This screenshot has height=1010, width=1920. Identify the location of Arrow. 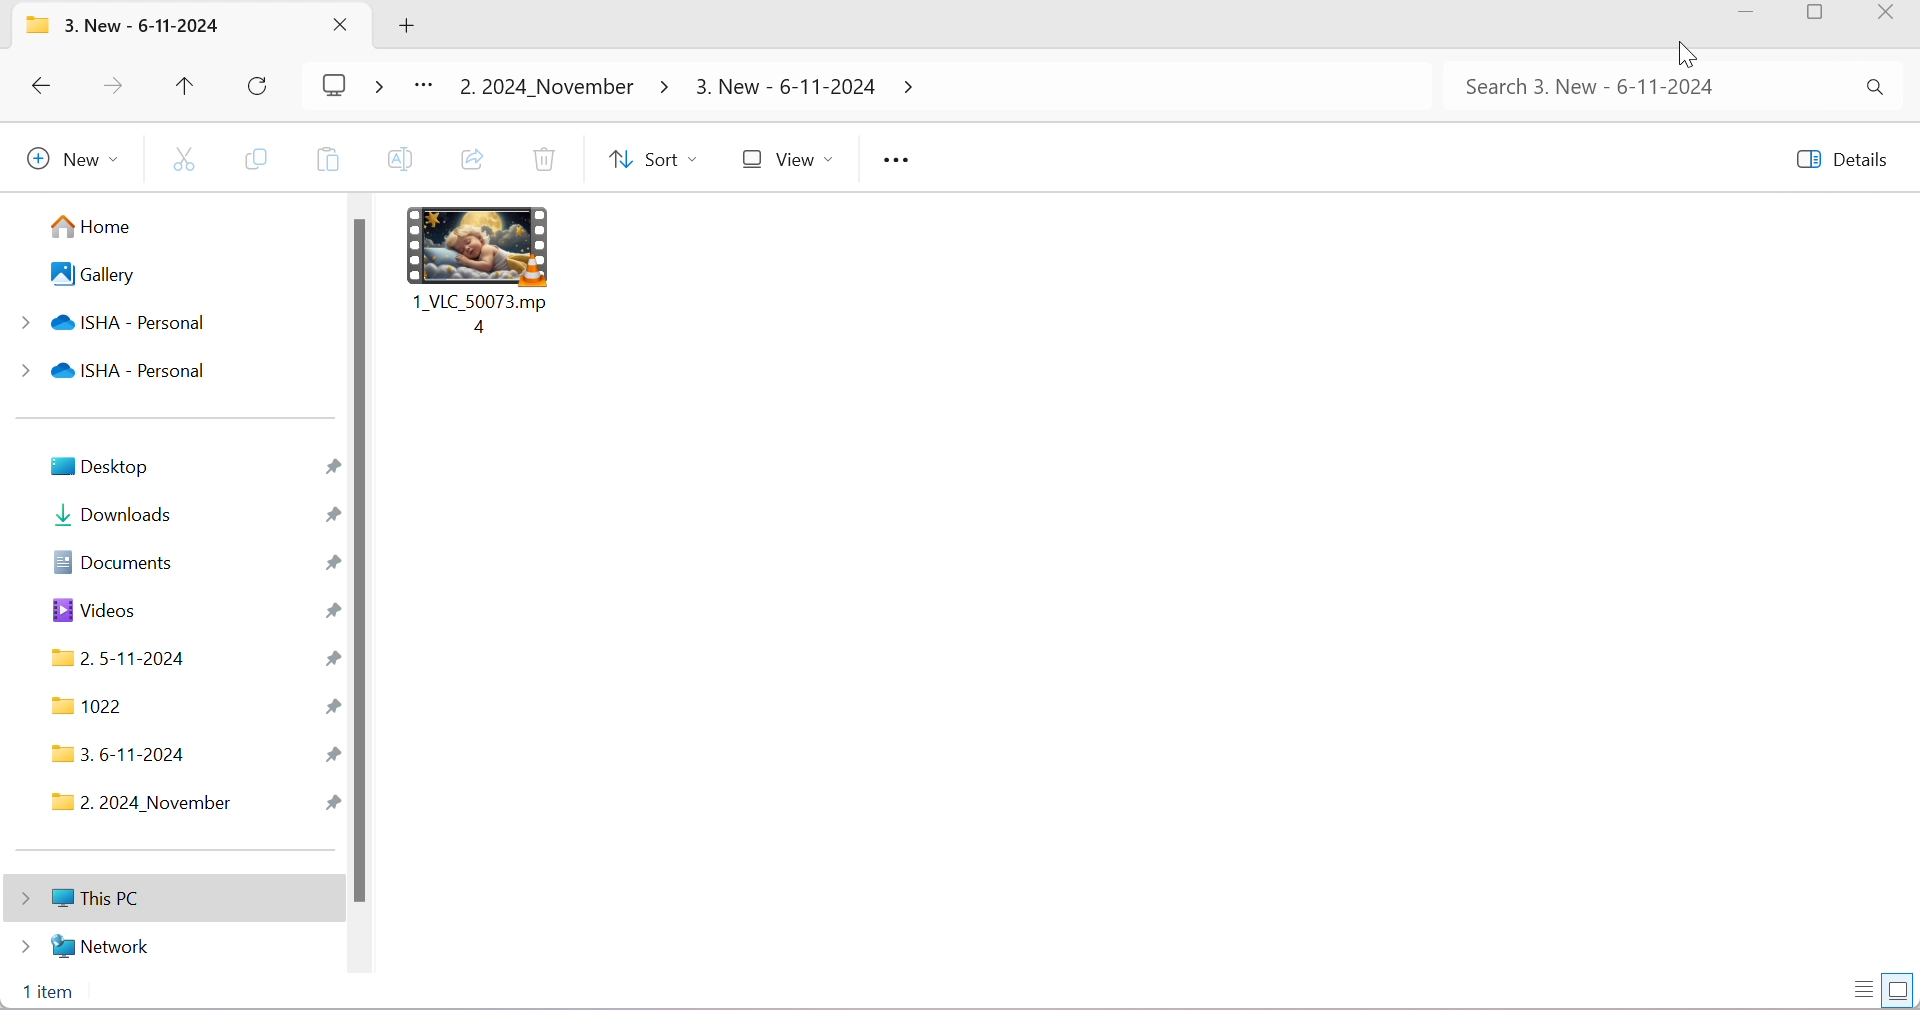
(912, 92).